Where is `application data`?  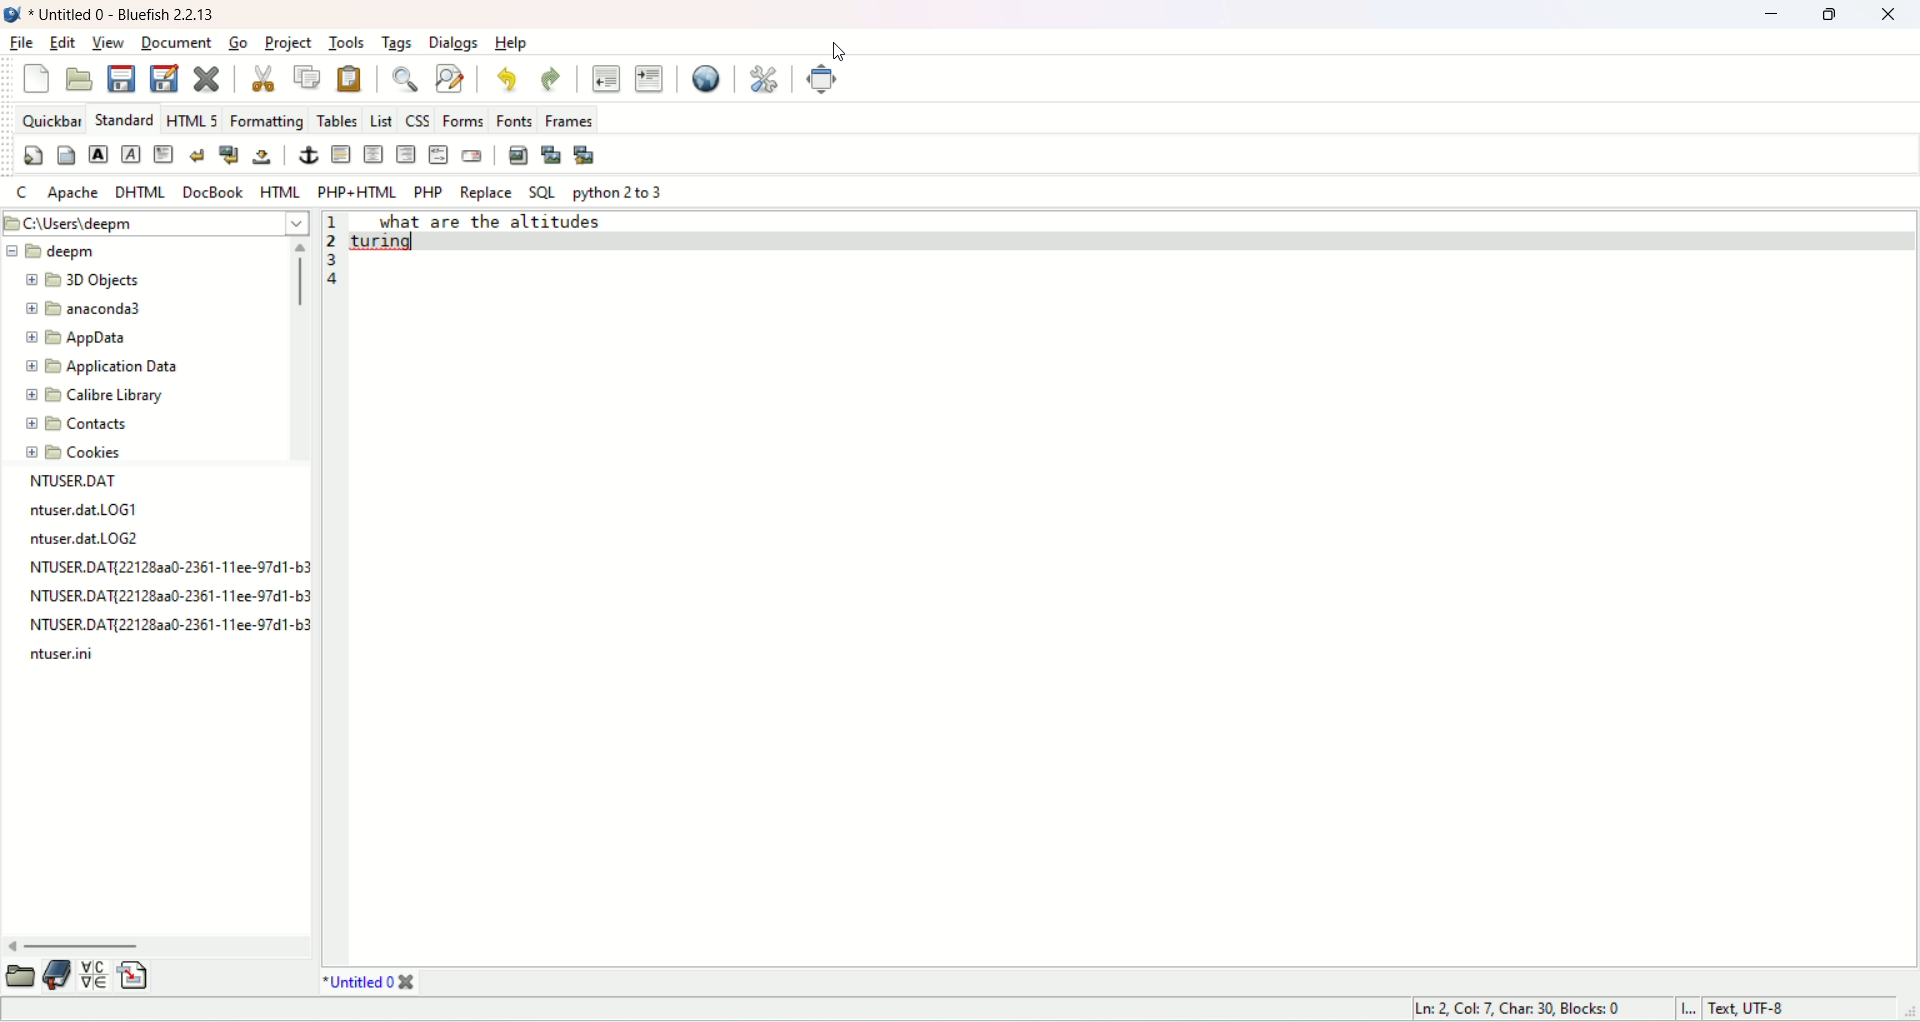
application data is located at coordinates (106, 367).